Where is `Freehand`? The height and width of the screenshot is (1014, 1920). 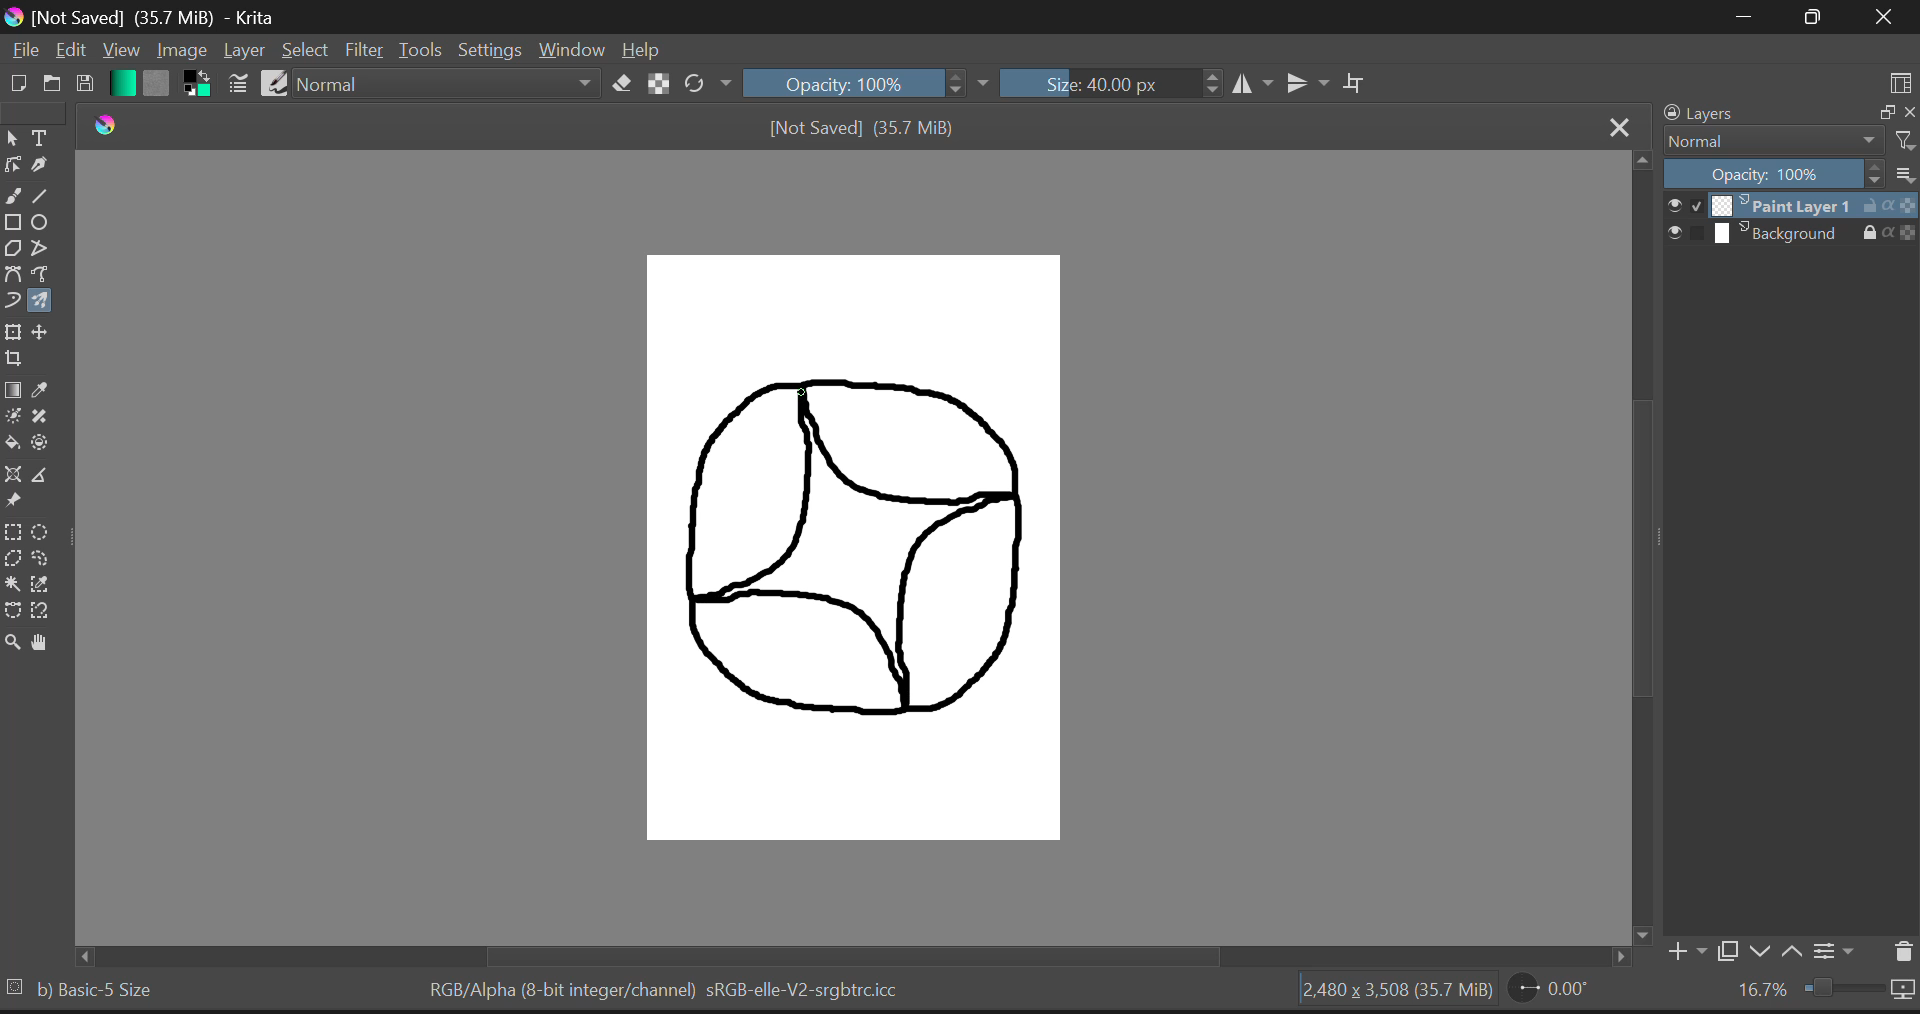 Freehand is located at coordinates (12, 194).